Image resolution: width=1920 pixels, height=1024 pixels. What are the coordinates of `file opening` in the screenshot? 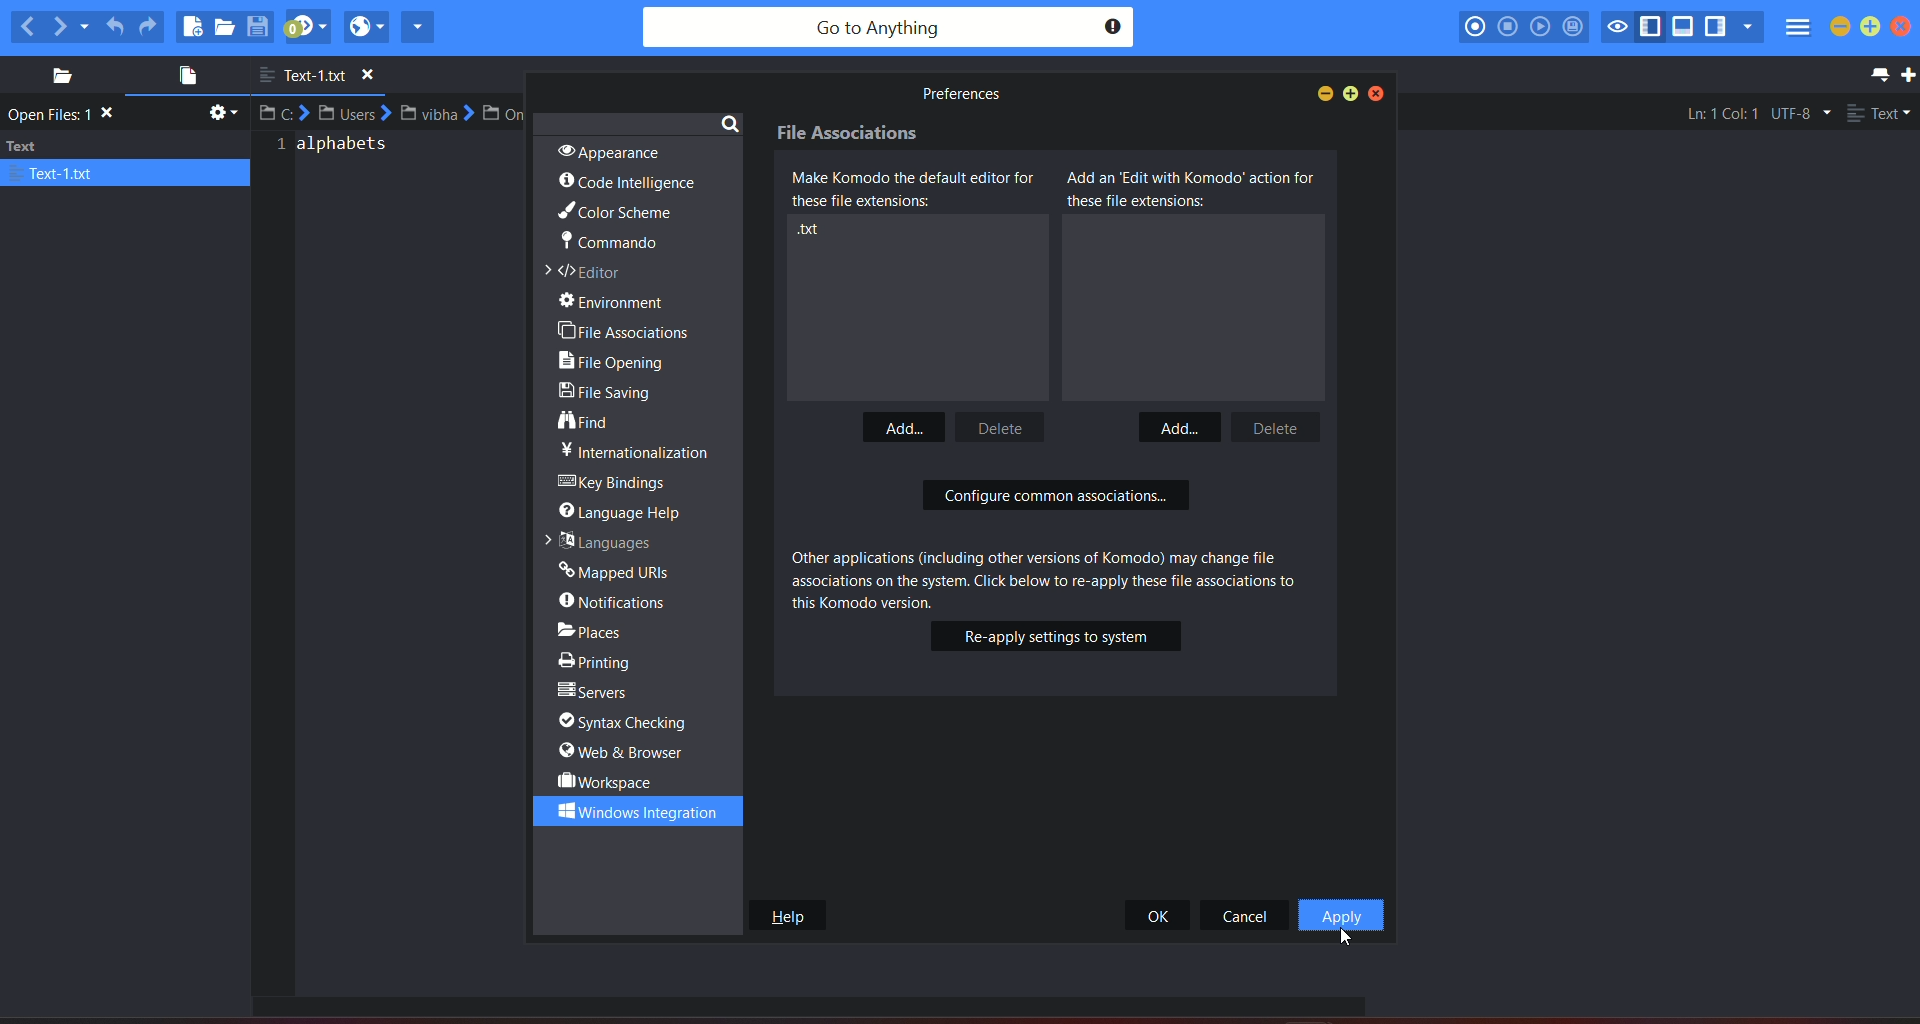 It's located at (618, 363).